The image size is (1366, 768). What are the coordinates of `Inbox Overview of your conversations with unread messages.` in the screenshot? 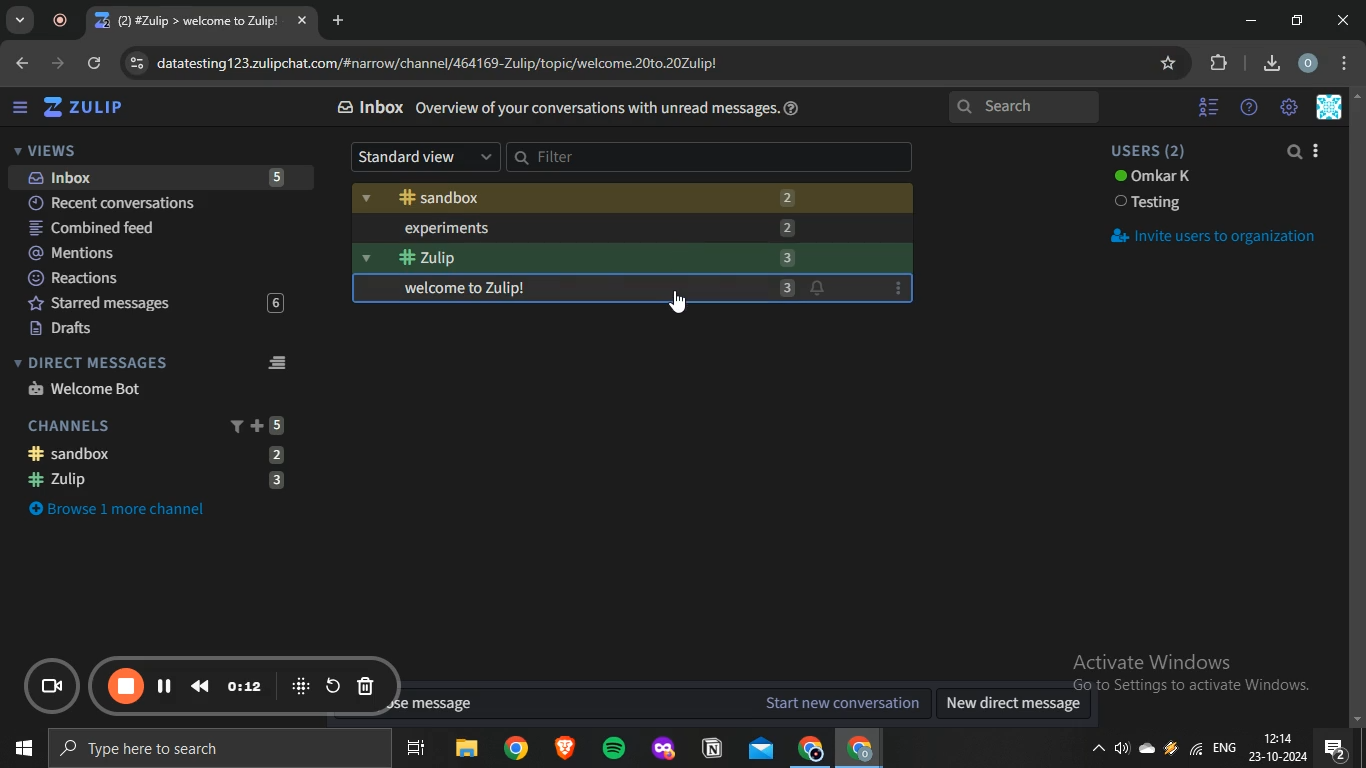 It's located at (559, 108).